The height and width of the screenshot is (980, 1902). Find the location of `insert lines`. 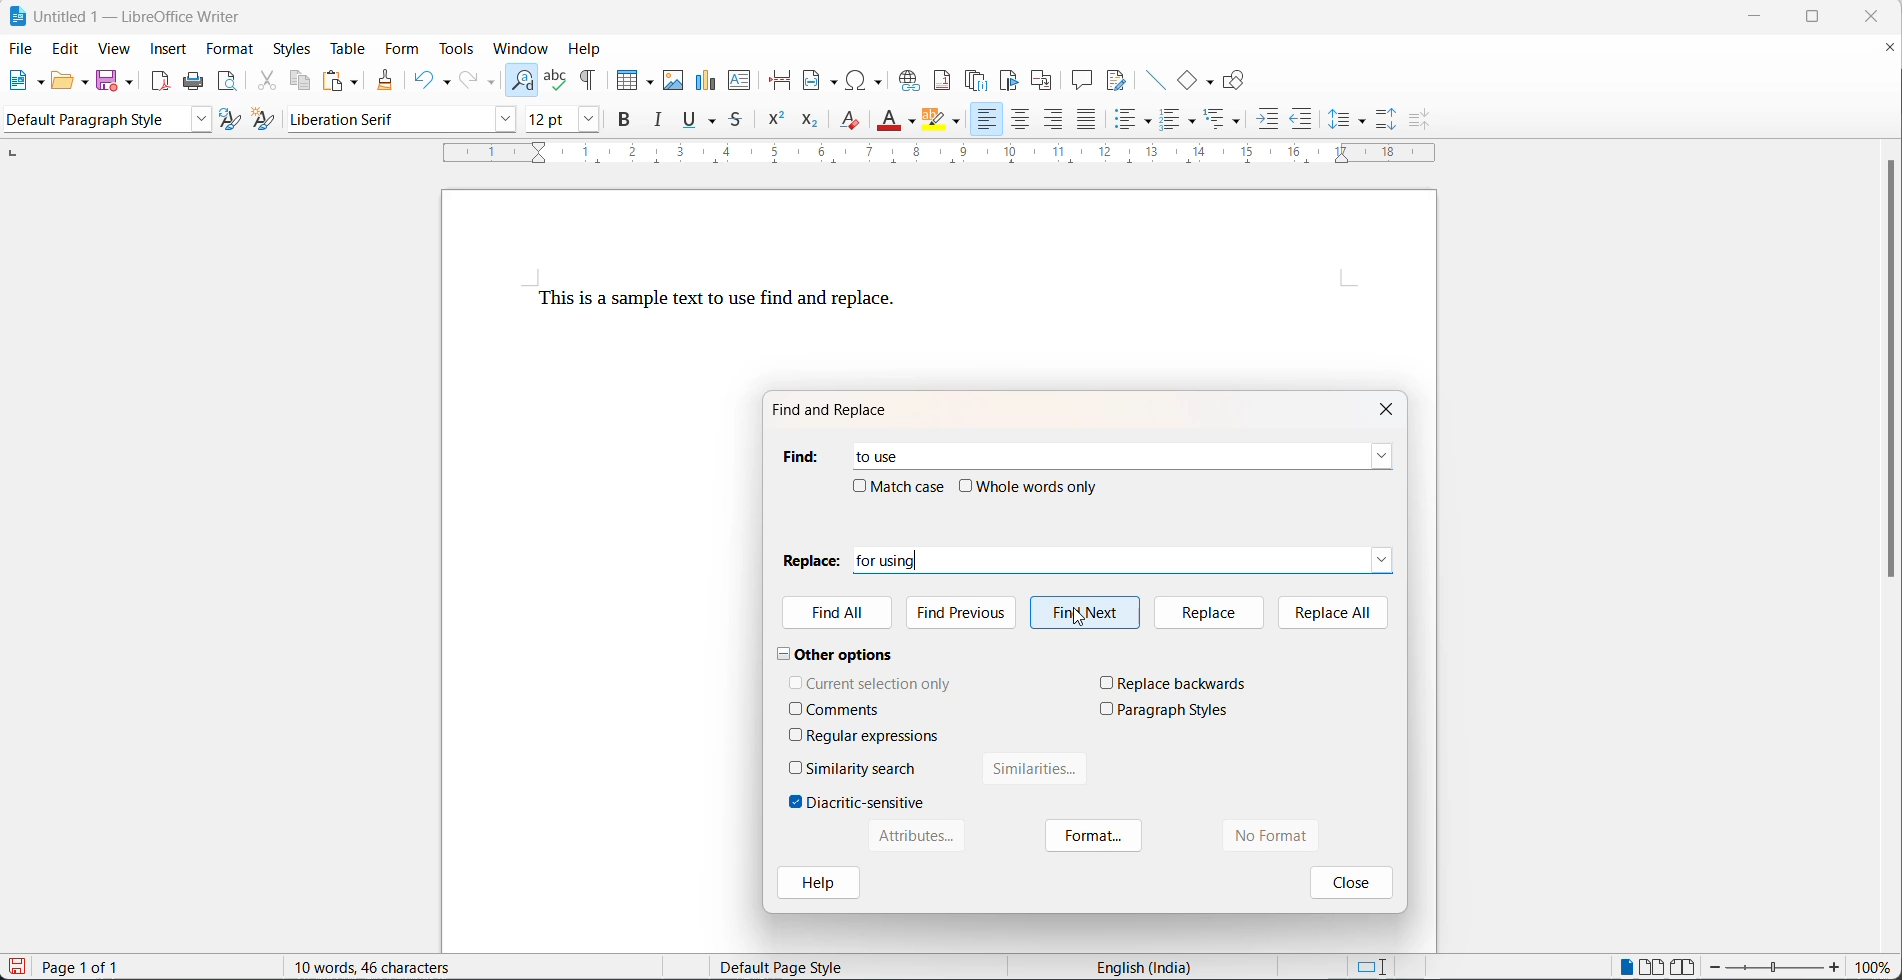

insert lines is located at coordinates (1155, 80).